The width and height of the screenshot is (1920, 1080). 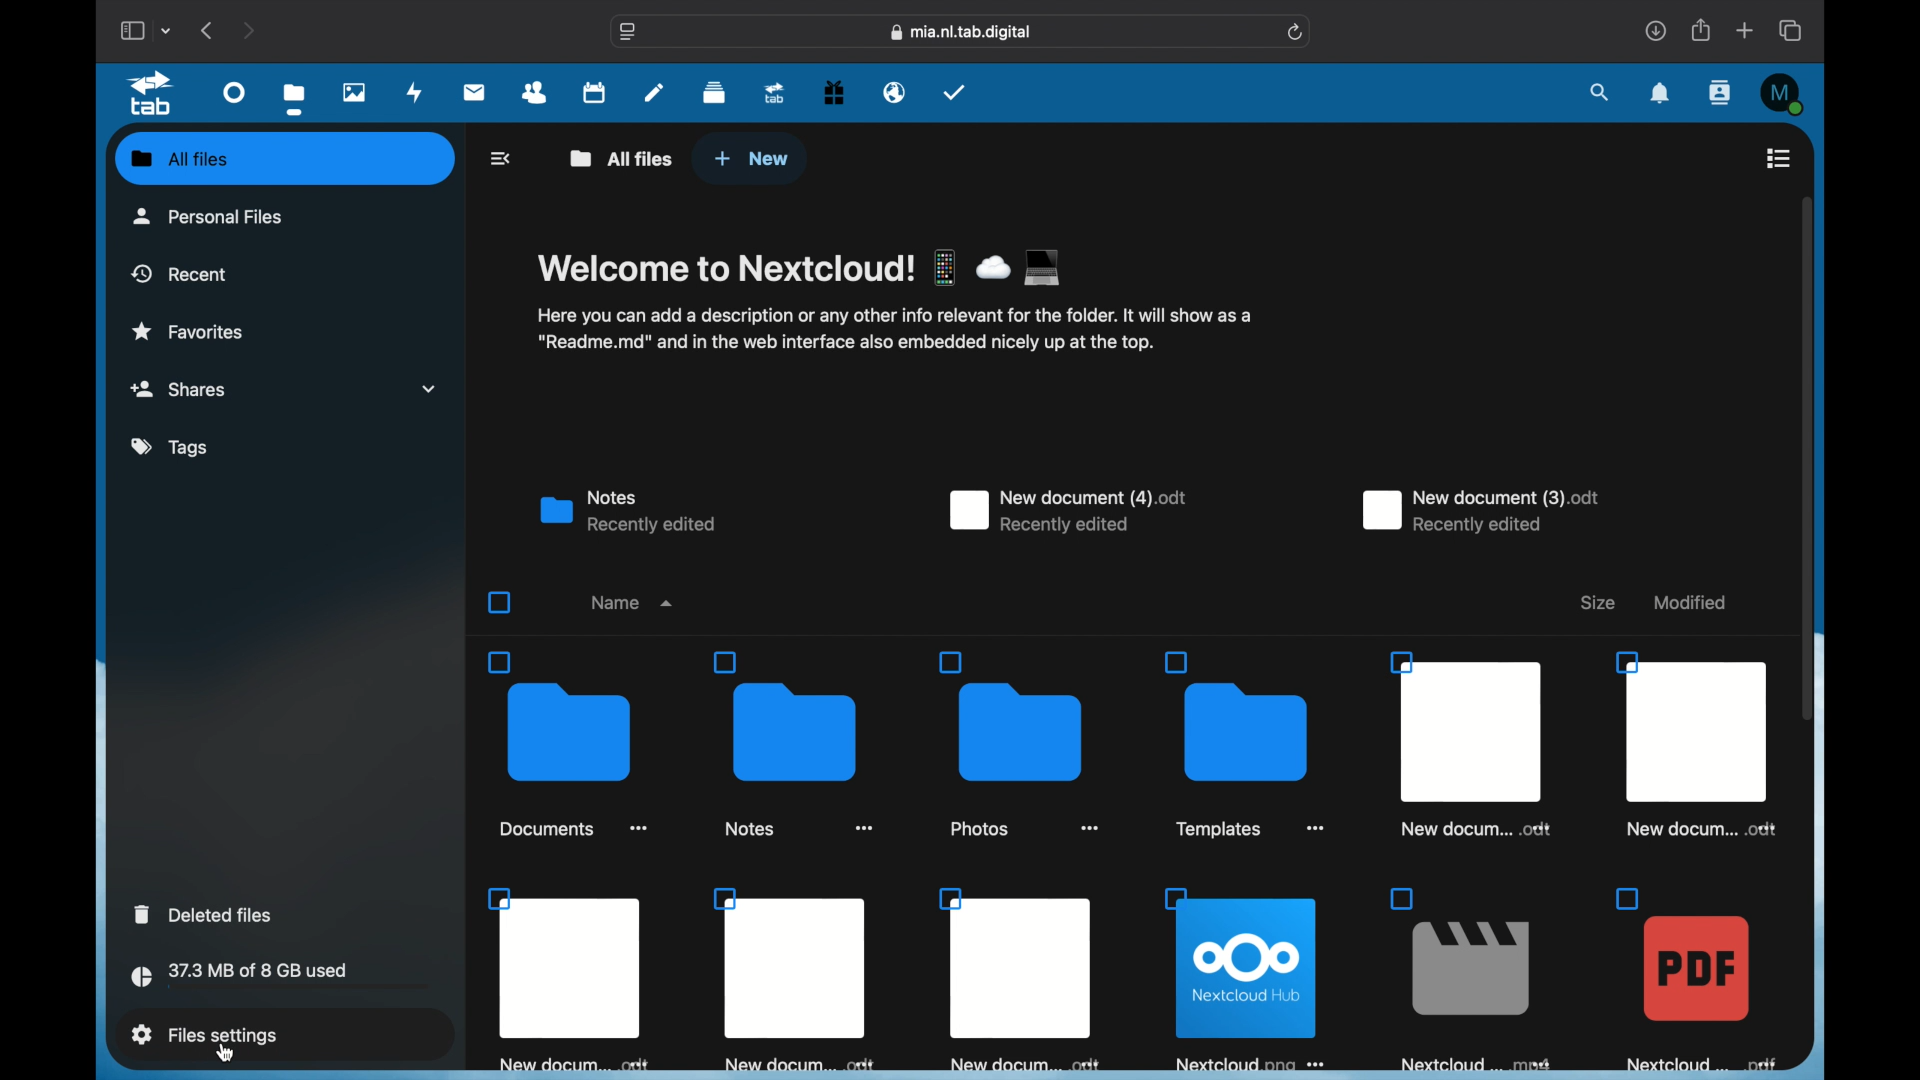 I want to click on show sidebar, so click(x=130, y=31).